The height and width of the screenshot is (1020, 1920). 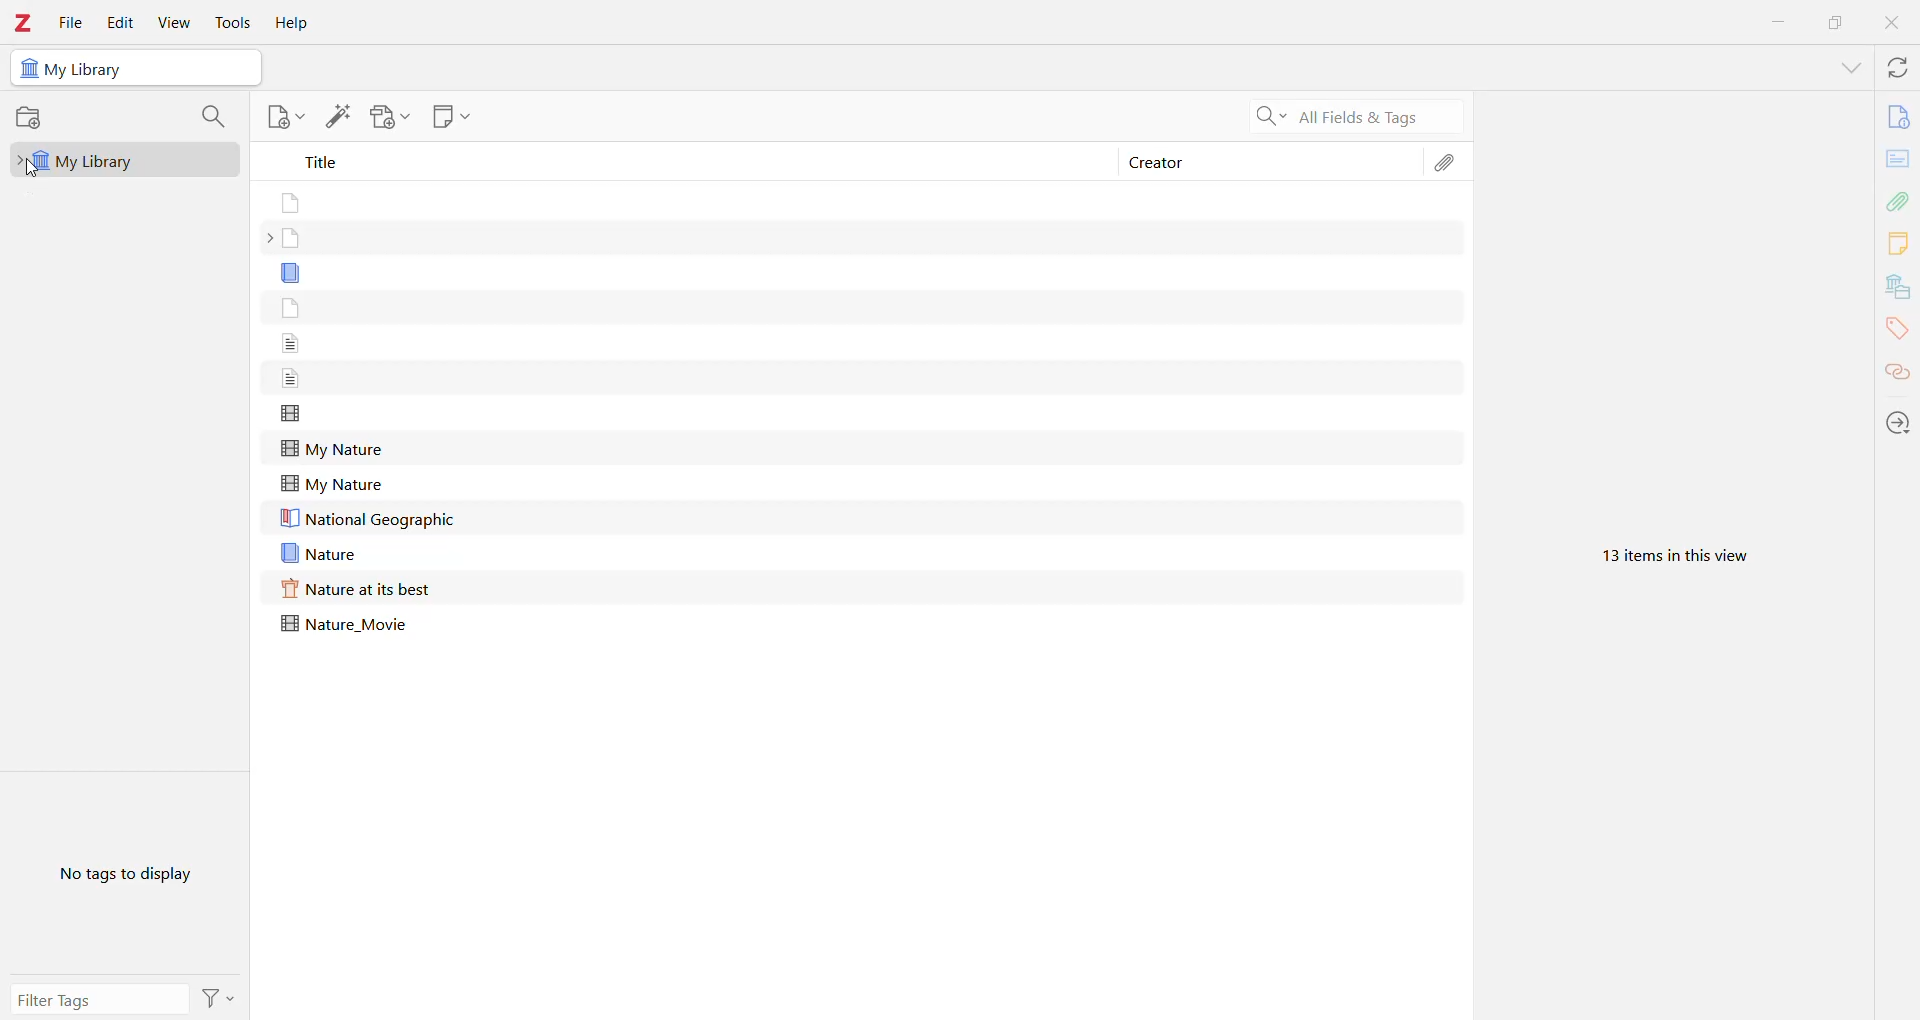 I want to click on Creator, so click(x=1157, y=164).